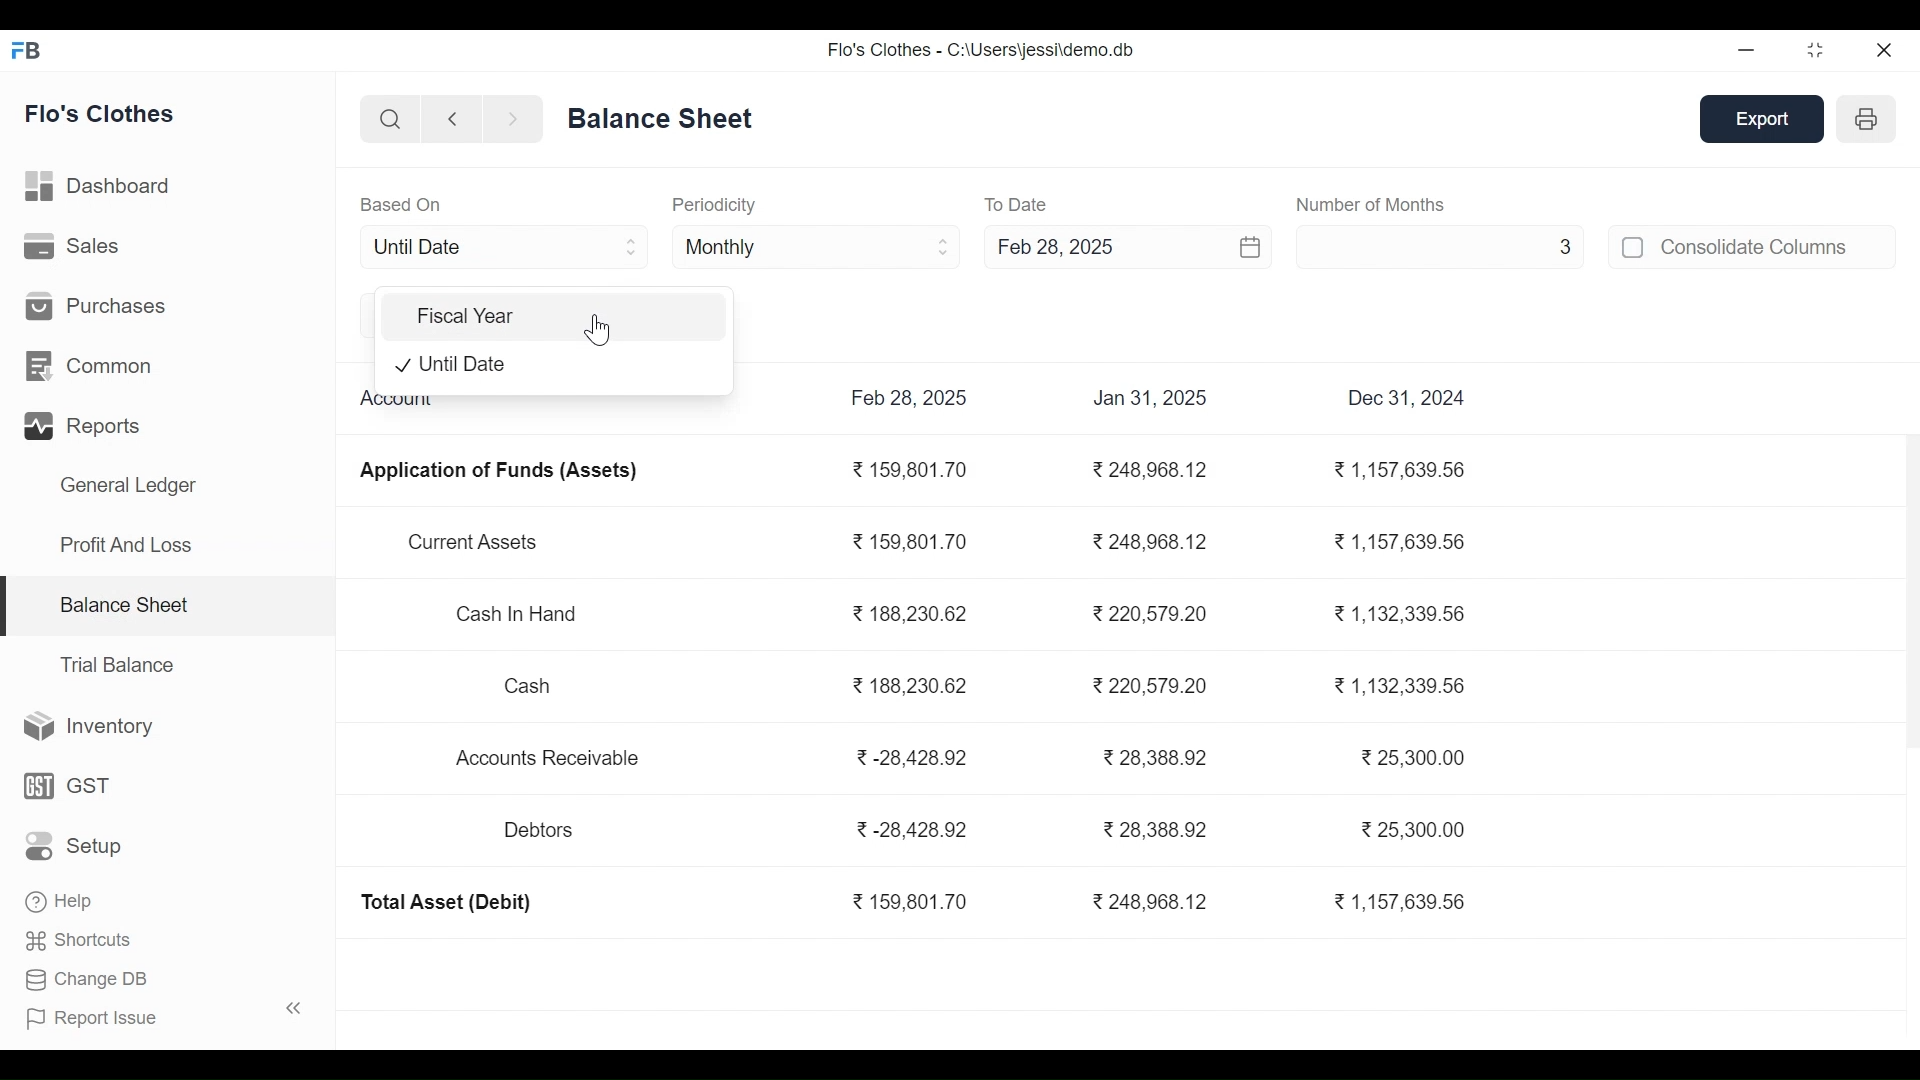 The image size is (1920, 1080). Describe the element at coordinates (504, 247) in the screenshot. I see `Until Date` at that location.